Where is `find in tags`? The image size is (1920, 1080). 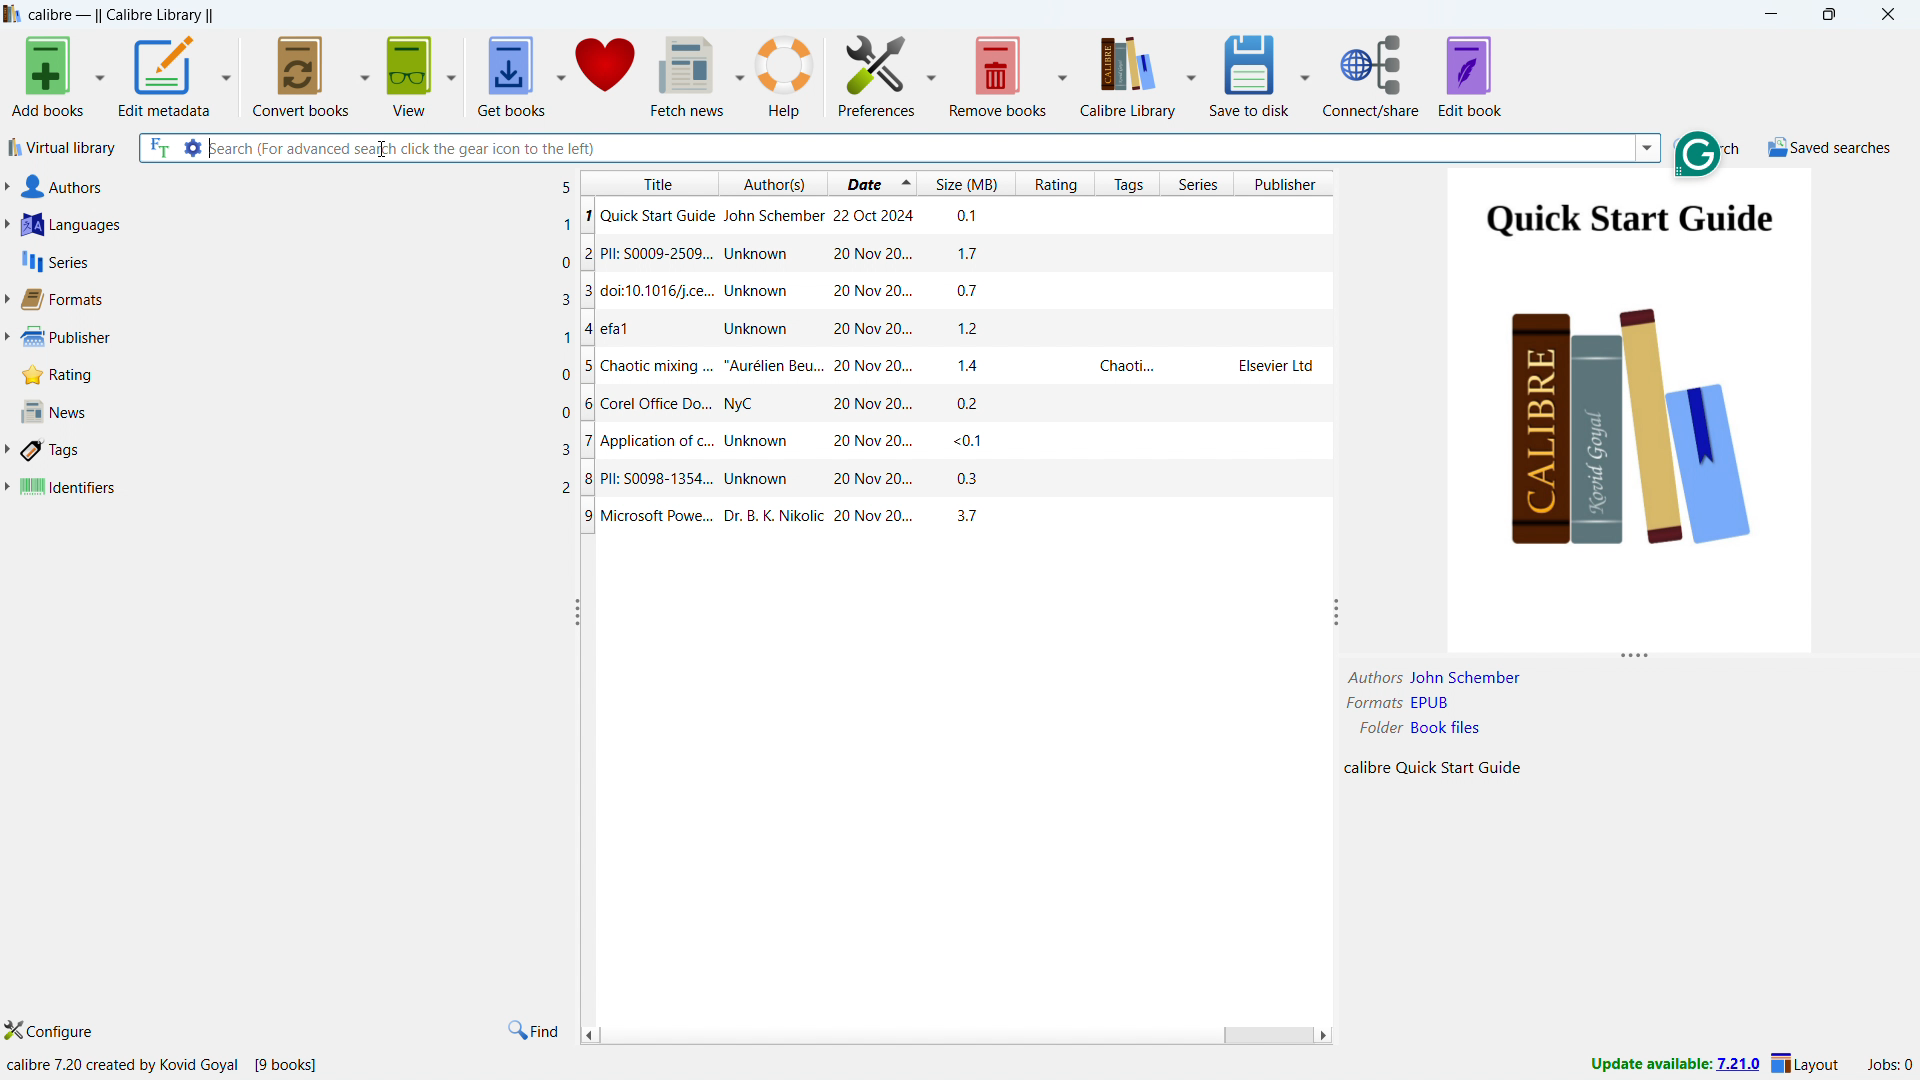
find in tags is located at coordinates (536, 1031).